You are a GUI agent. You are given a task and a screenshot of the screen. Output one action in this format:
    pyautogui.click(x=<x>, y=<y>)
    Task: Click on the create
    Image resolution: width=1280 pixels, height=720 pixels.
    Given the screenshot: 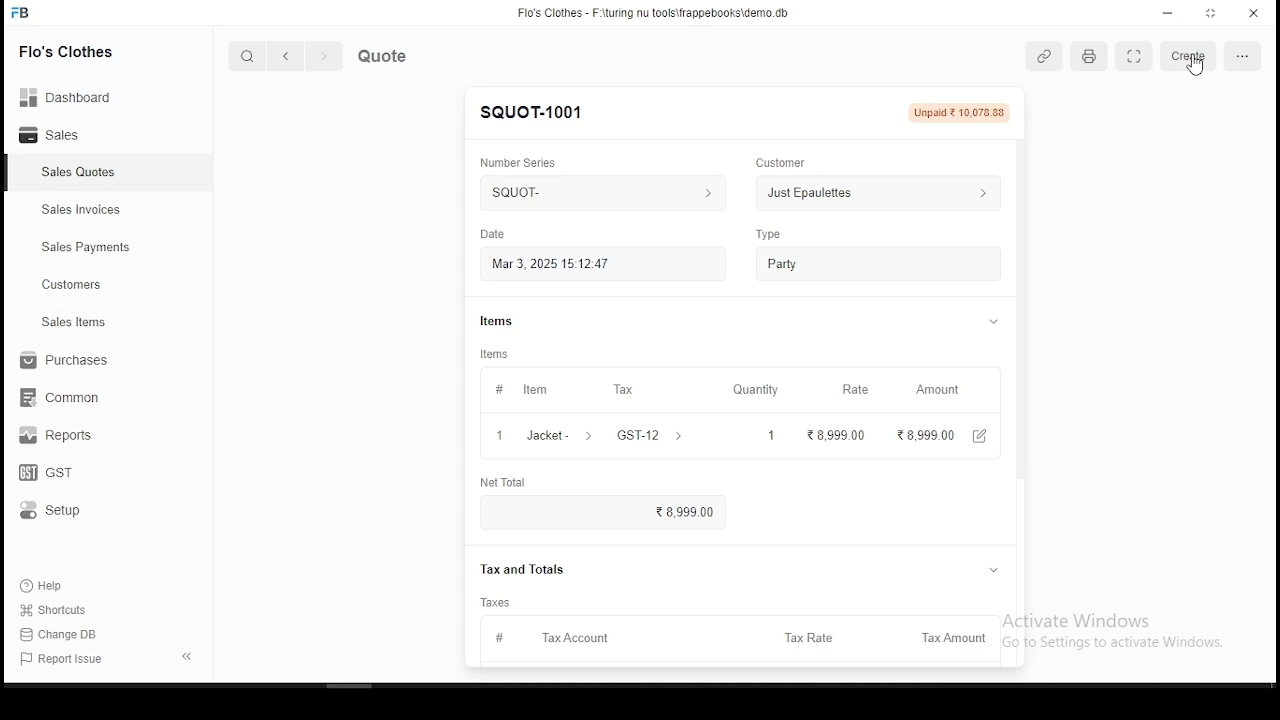 What is the action you would take?
    pyautogui.click(x=1188, y=56)
    